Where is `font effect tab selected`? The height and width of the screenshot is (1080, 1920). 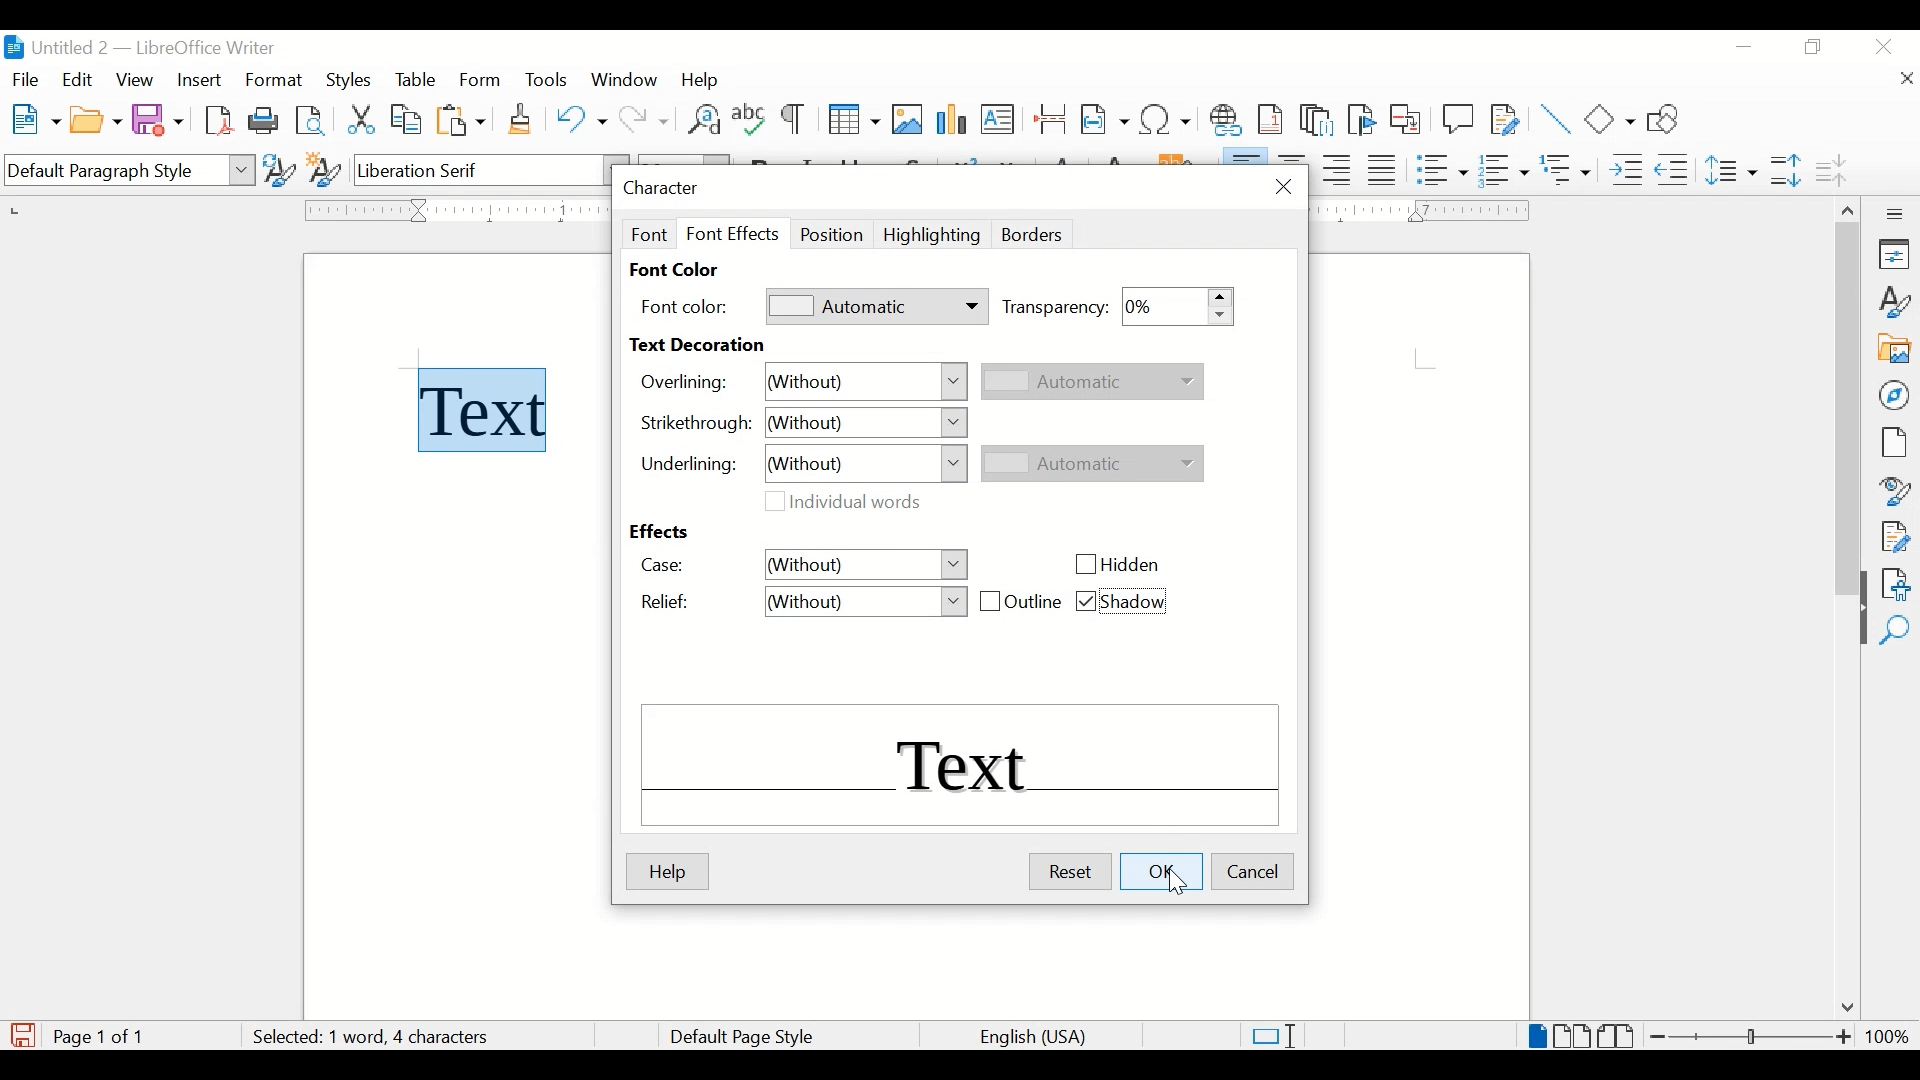
font effect tab selected is located at coordinates (732, 233).